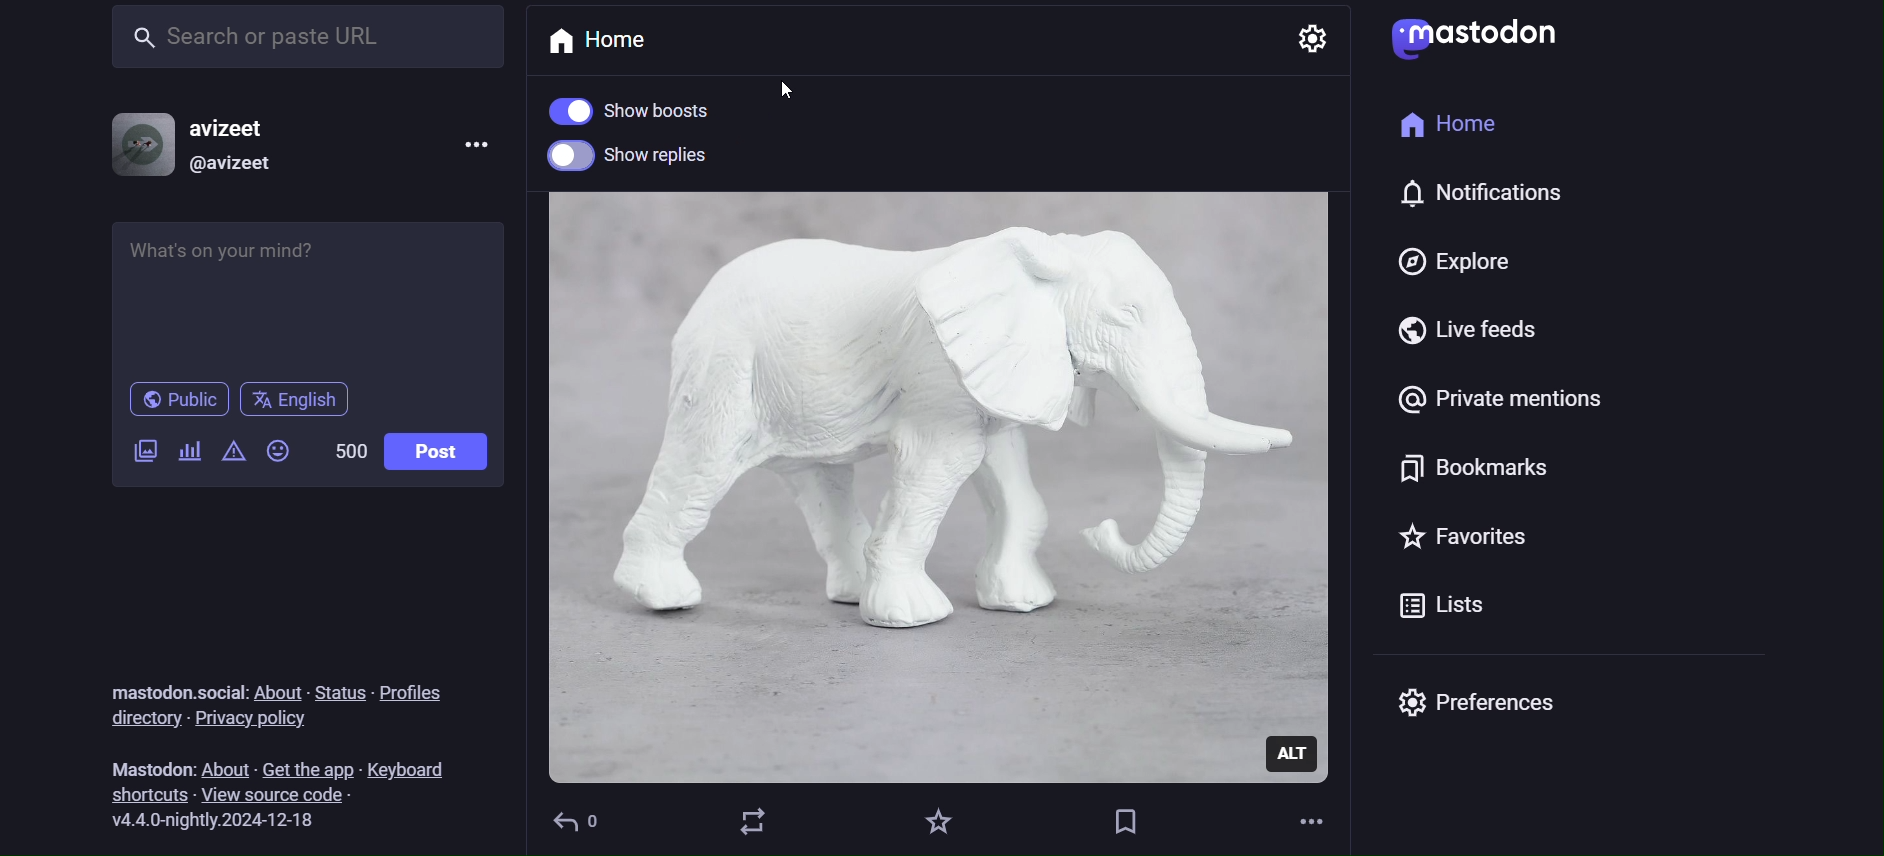 This screenshot has width=1884, height=856. I want to click on boost, so click(754, 821).